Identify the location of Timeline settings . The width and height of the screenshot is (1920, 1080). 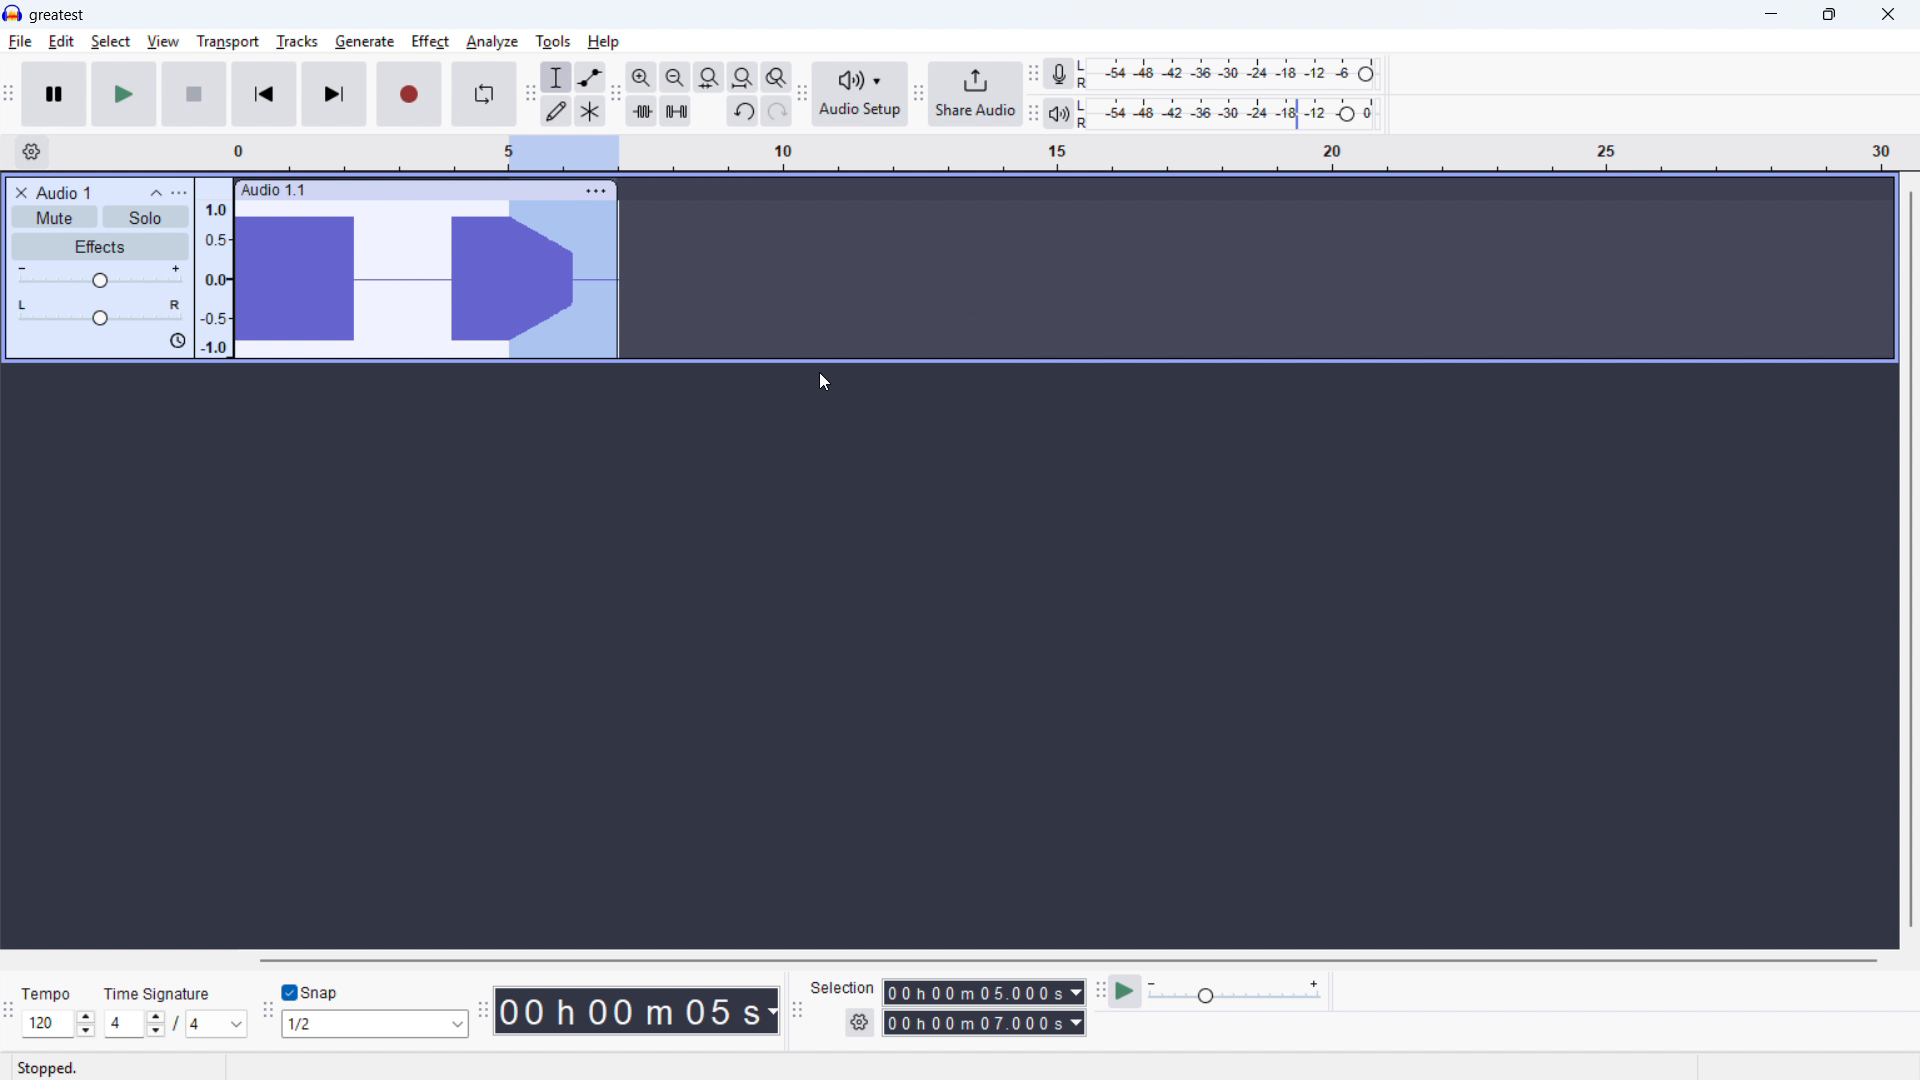
(31, 152).